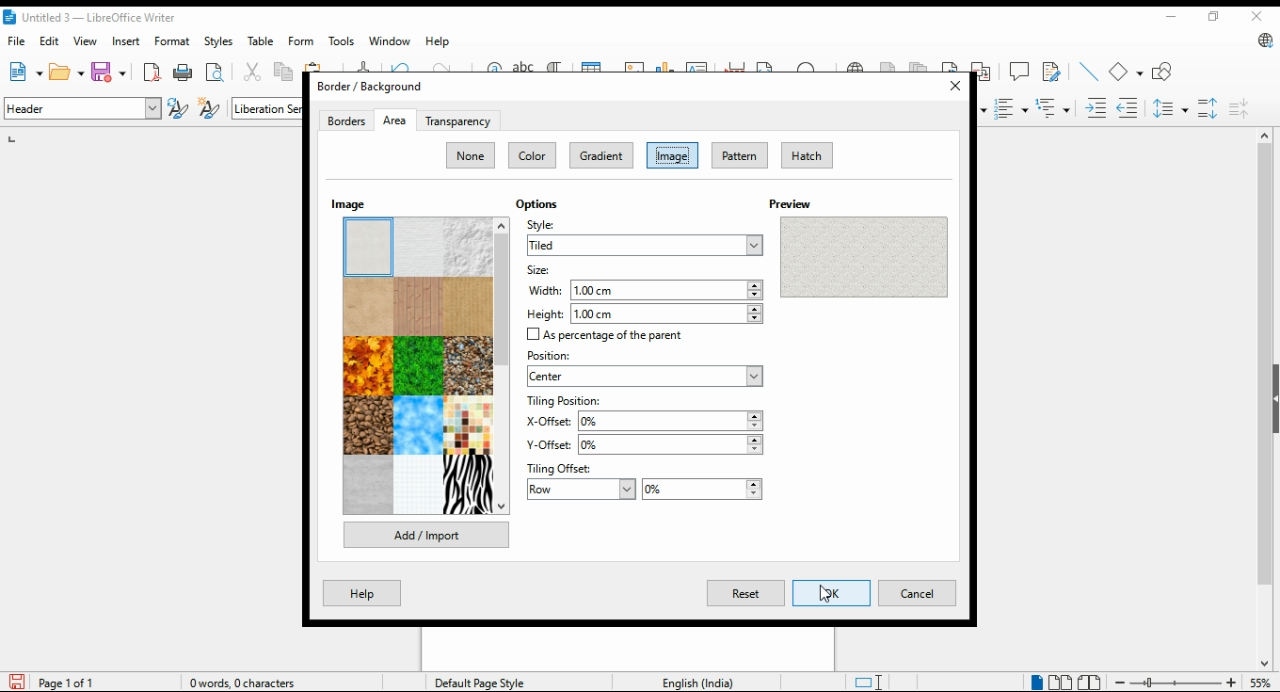  What do you see at coordinates (1011, 109) in the screenshot?
I see `toggle ordered list` at bounding box center [1011, 109].